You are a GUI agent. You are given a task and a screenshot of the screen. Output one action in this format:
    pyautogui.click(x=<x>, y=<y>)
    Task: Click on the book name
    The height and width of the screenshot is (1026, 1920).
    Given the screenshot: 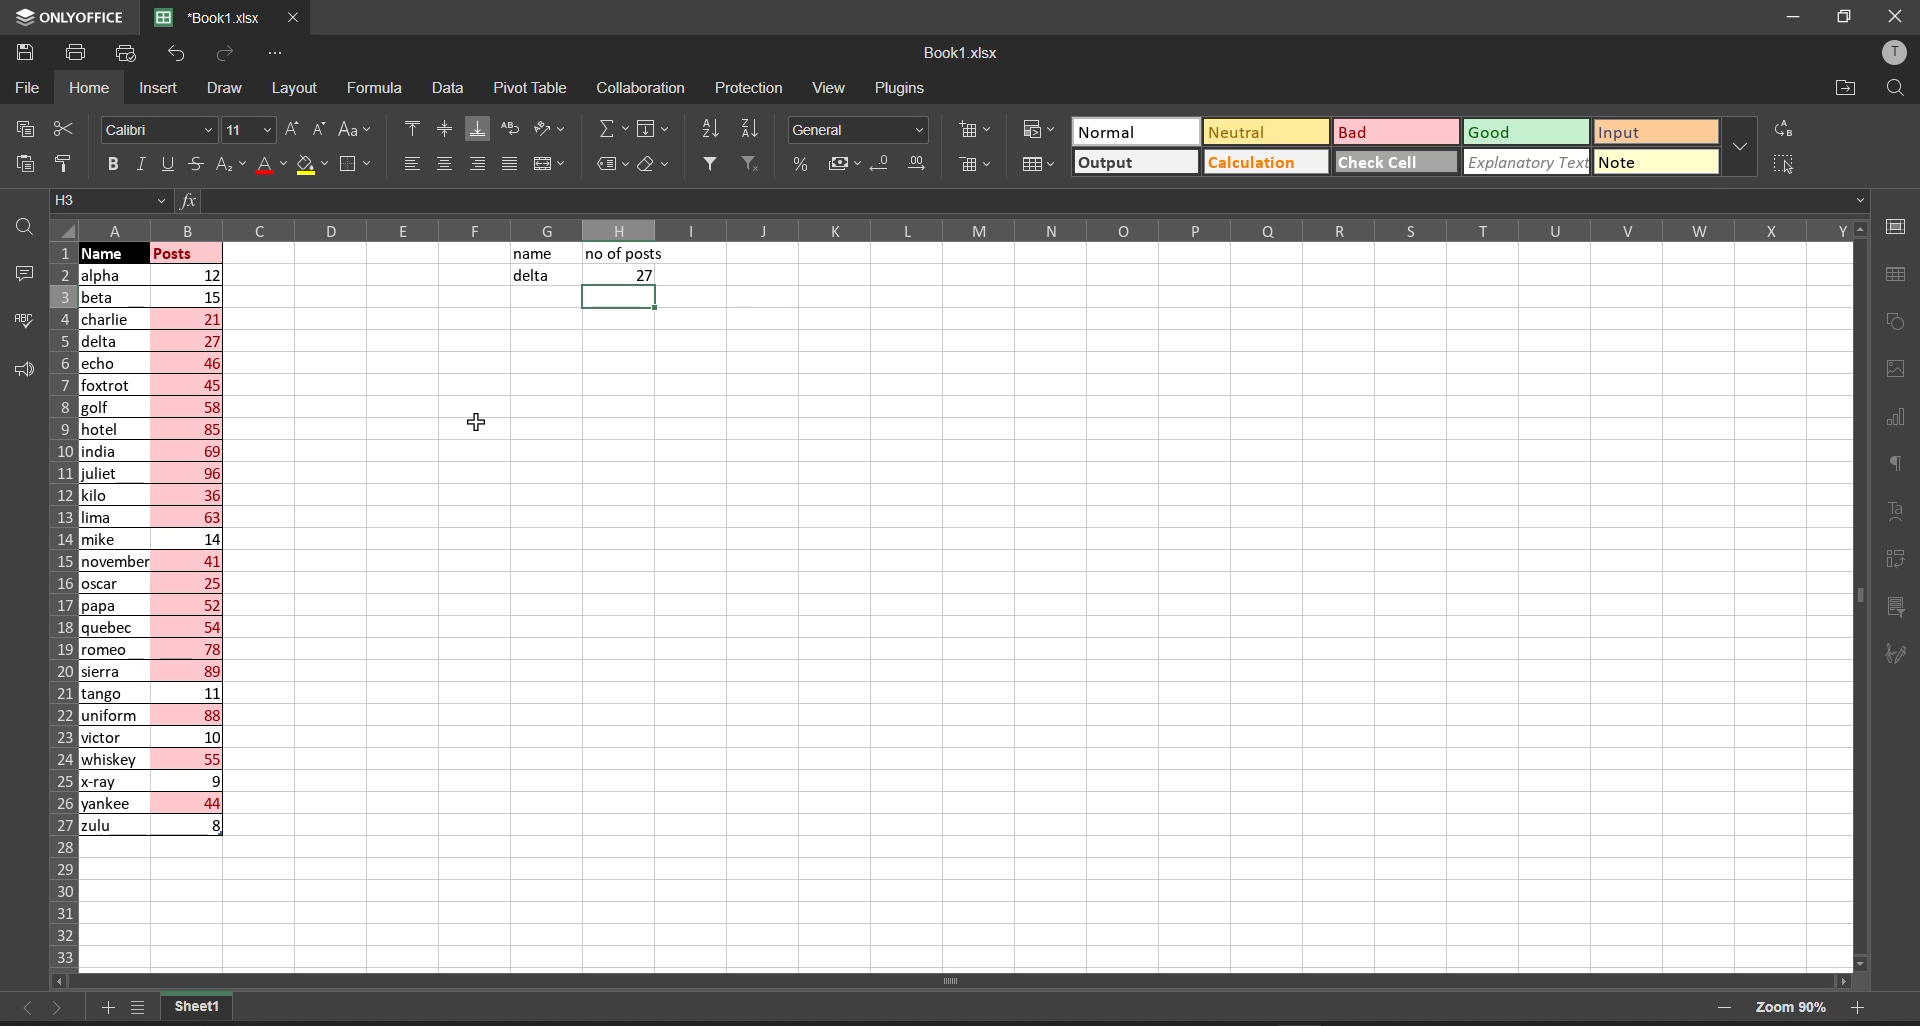 What is the action you would take?
    pyautogui.click(x=959, y=53)
    